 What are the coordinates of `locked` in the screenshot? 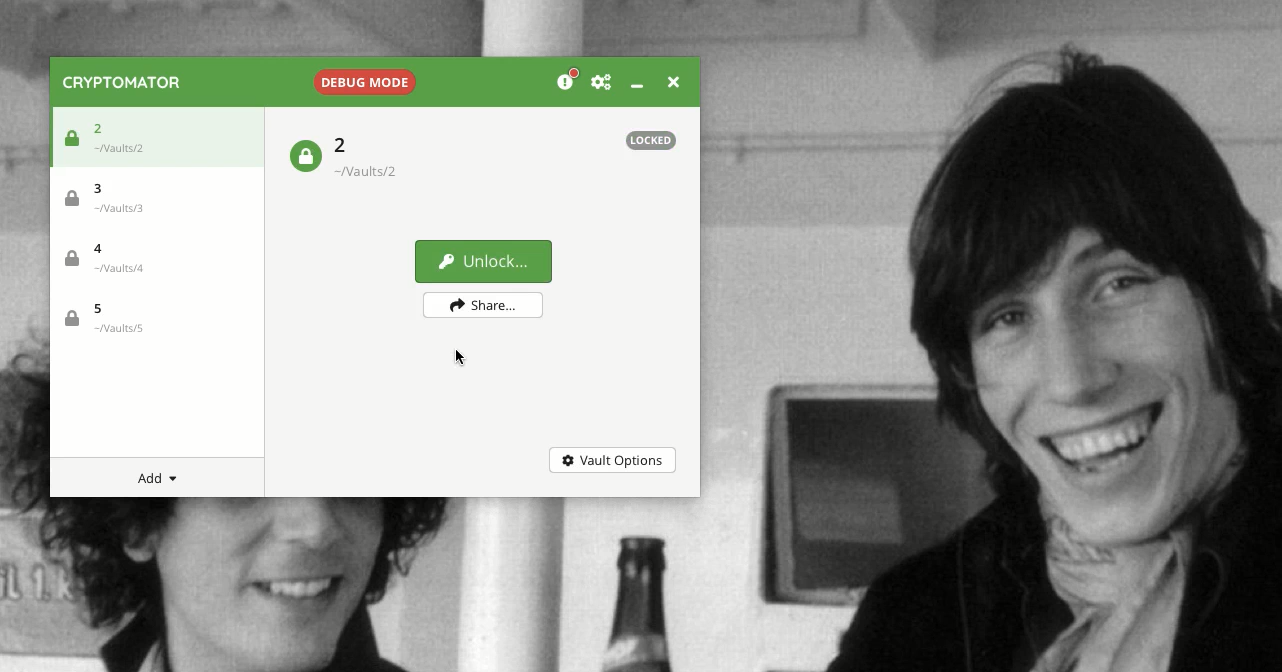 It's located at (647, 141).